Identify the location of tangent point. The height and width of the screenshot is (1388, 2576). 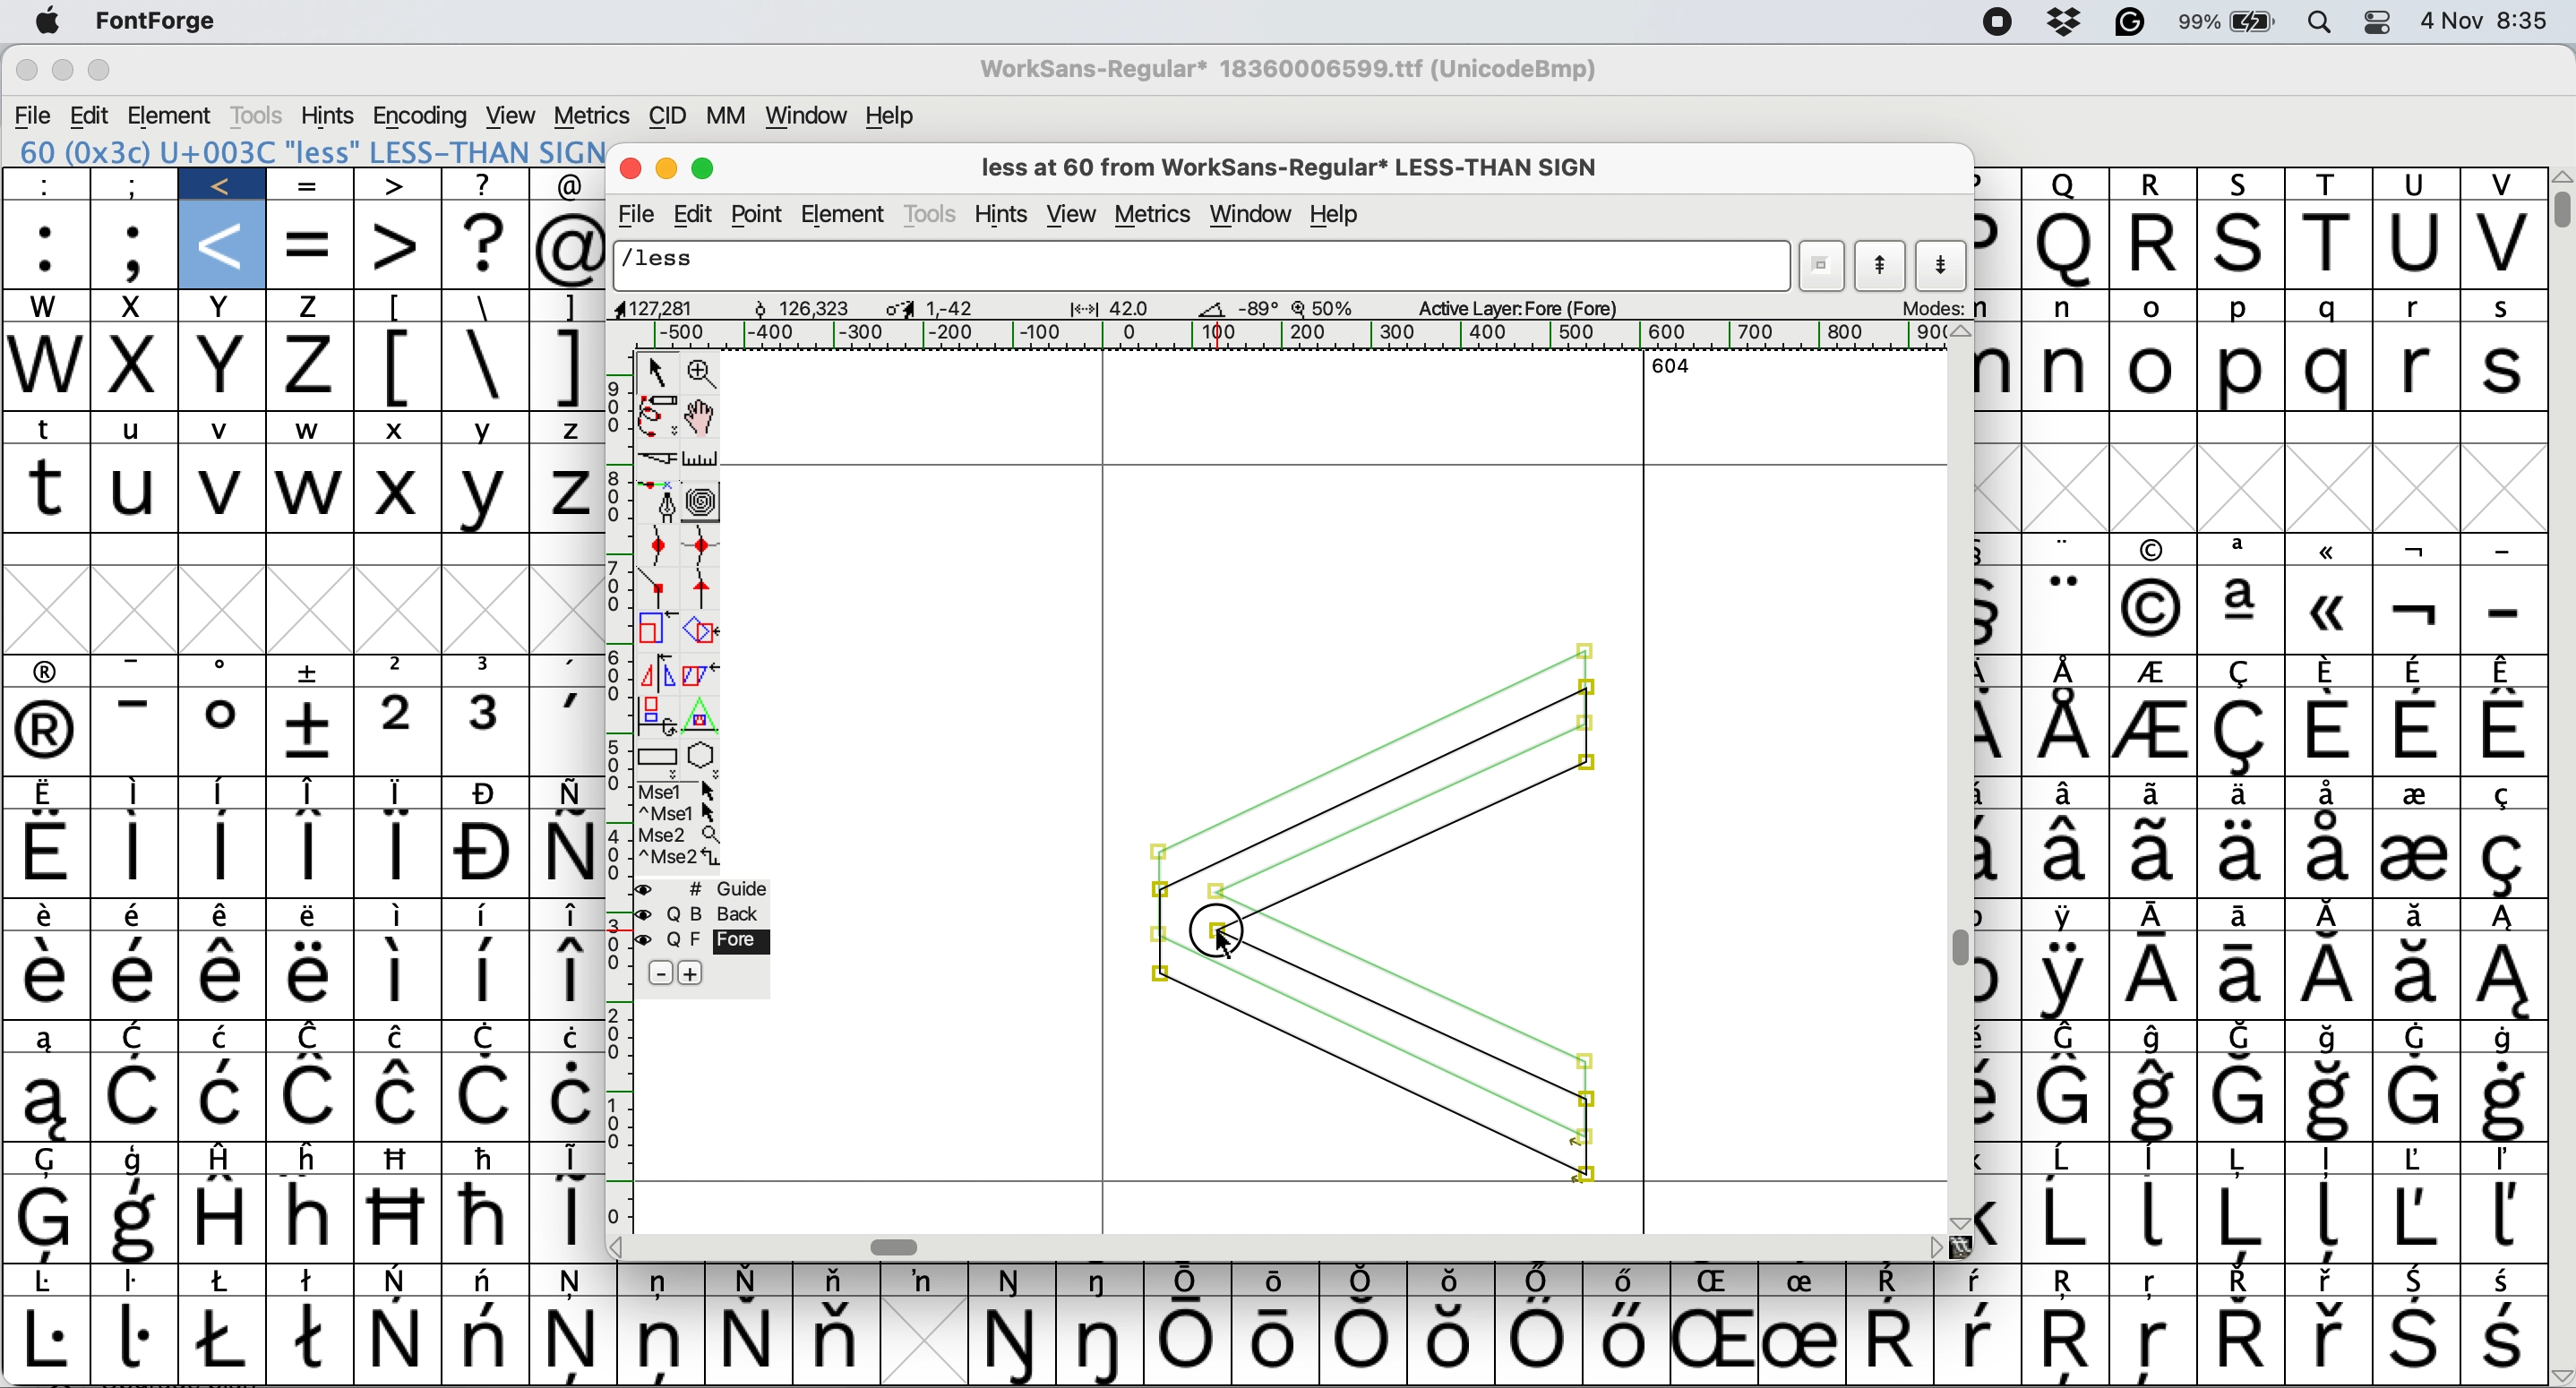
(708, 588).